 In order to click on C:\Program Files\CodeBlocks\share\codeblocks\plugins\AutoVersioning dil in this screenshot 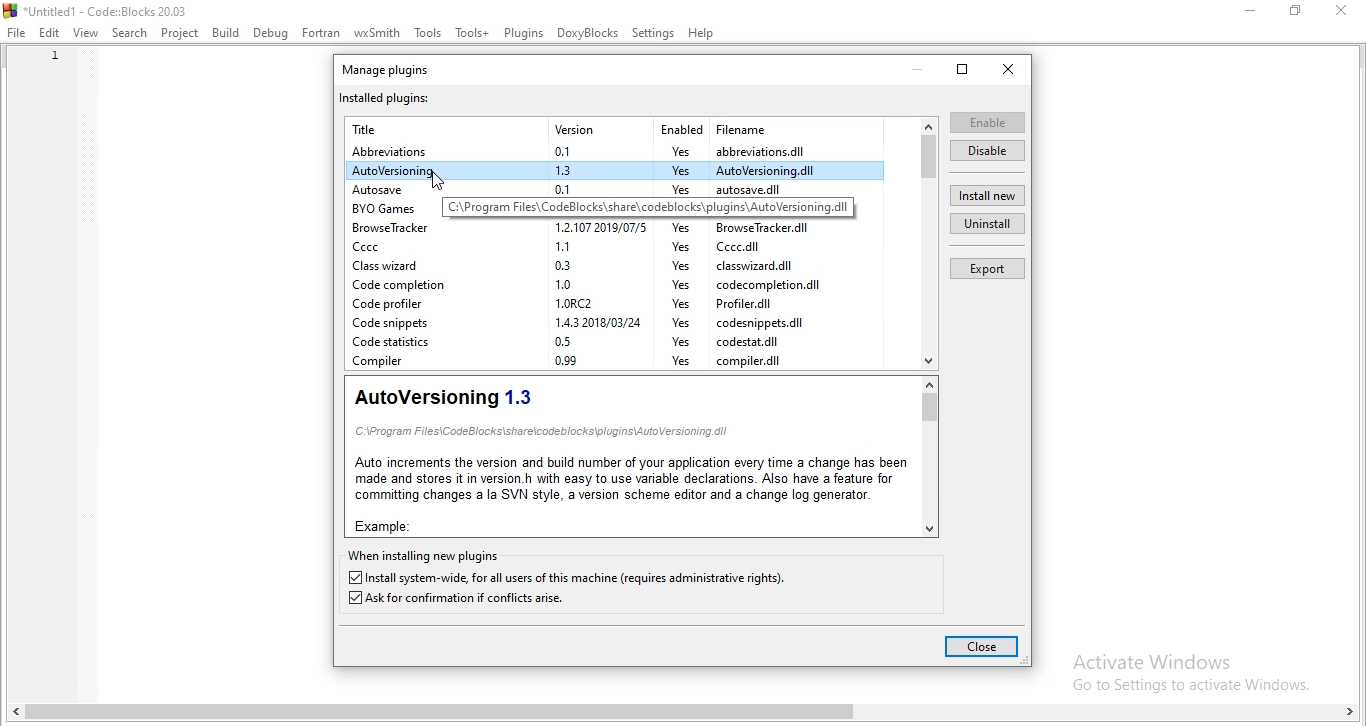, I will do `click(546, 431)`.